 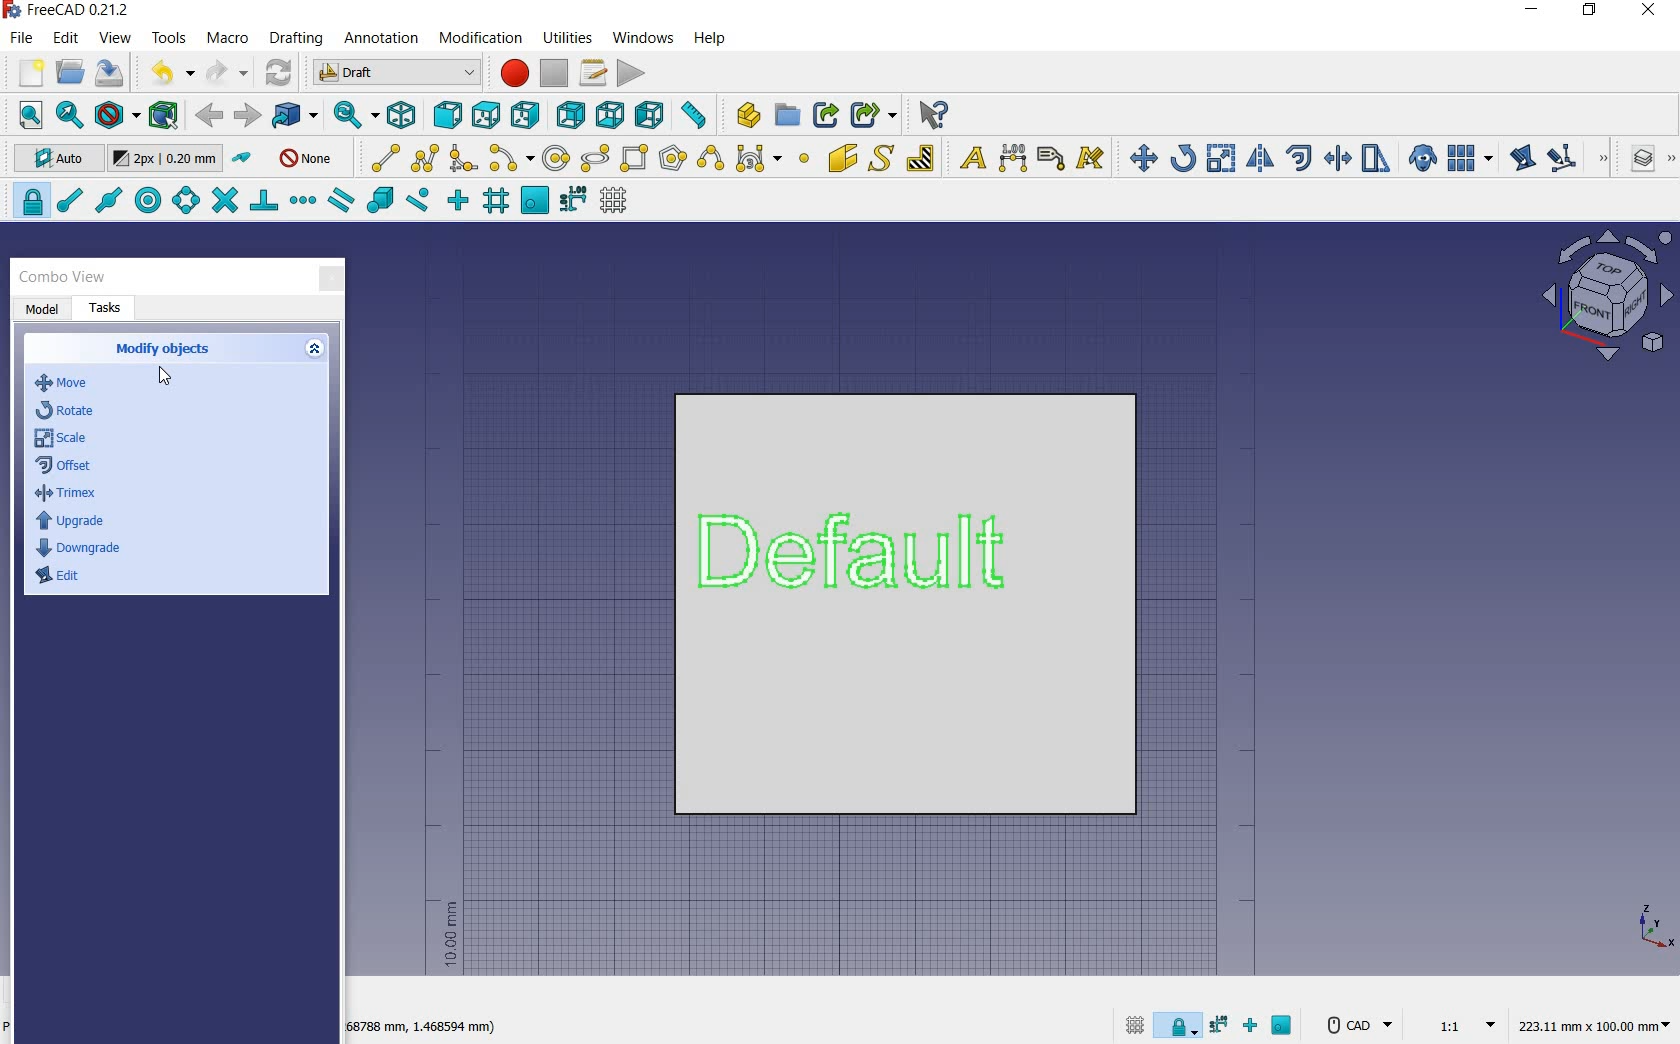 I want to click on snap midpoint, so click(x=107, y=199).